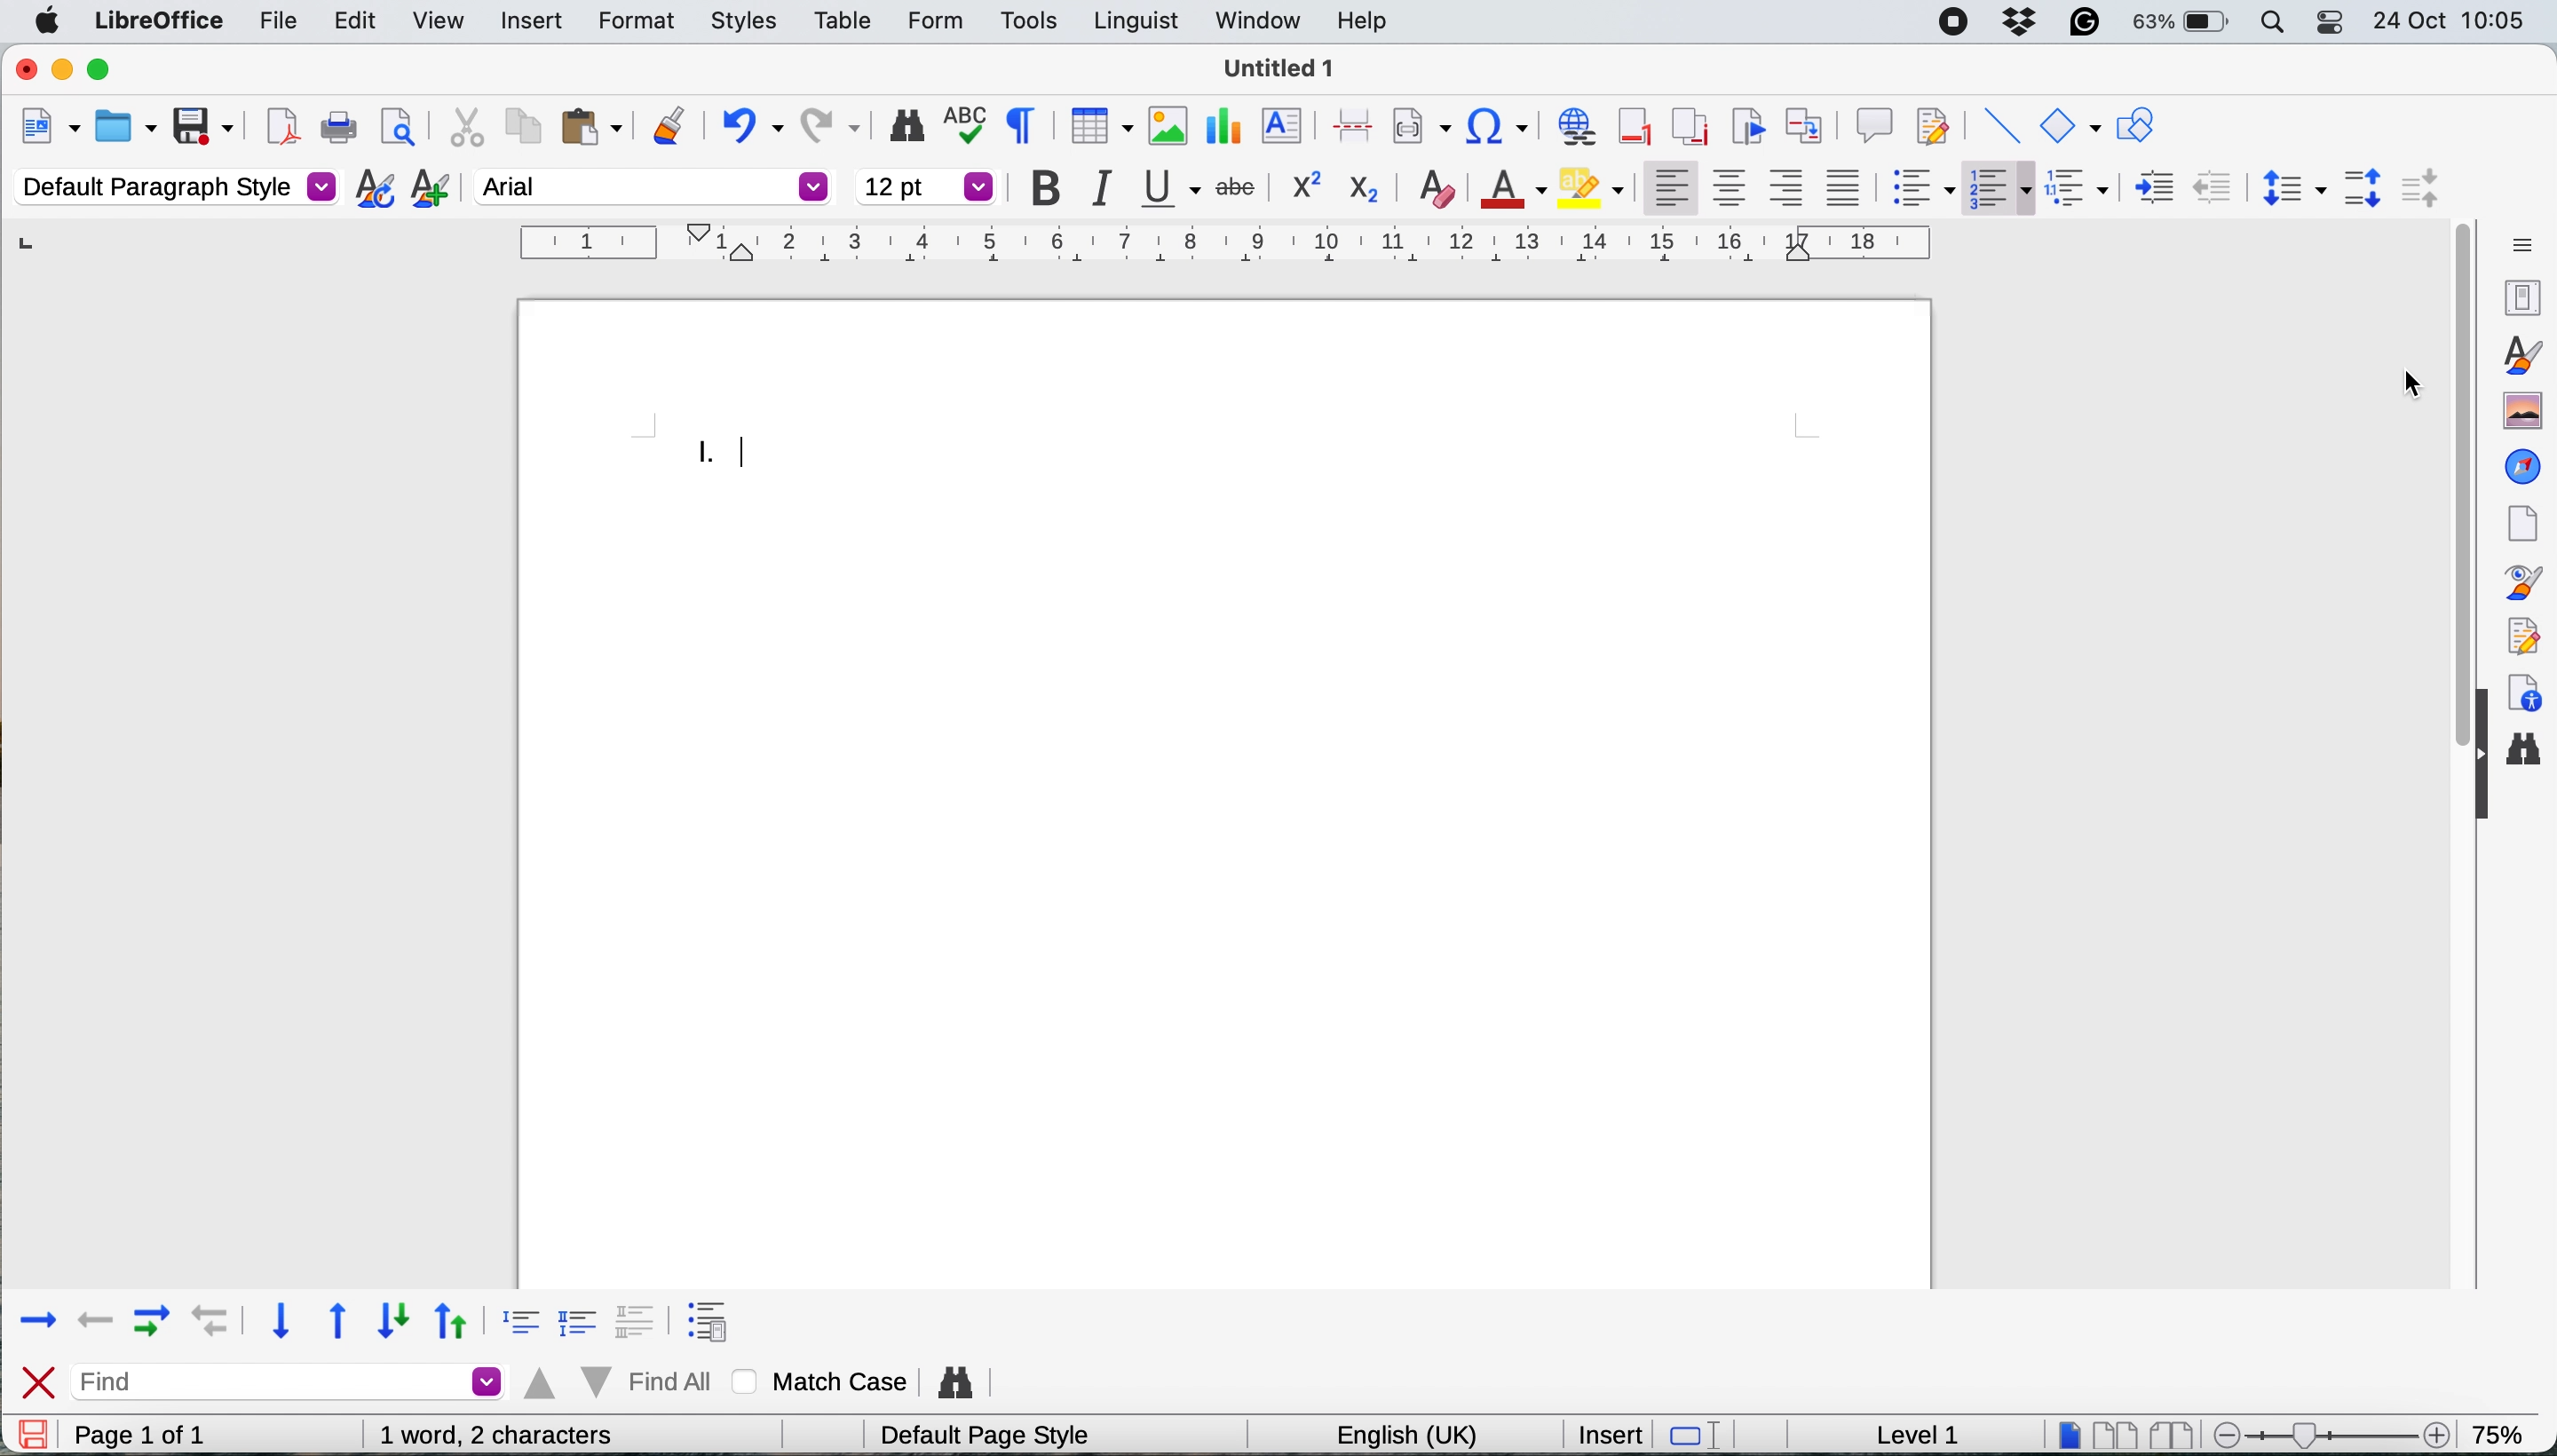  Describe the element at coordinates (295, 1381) in the screenshot. I see `find` at that location.